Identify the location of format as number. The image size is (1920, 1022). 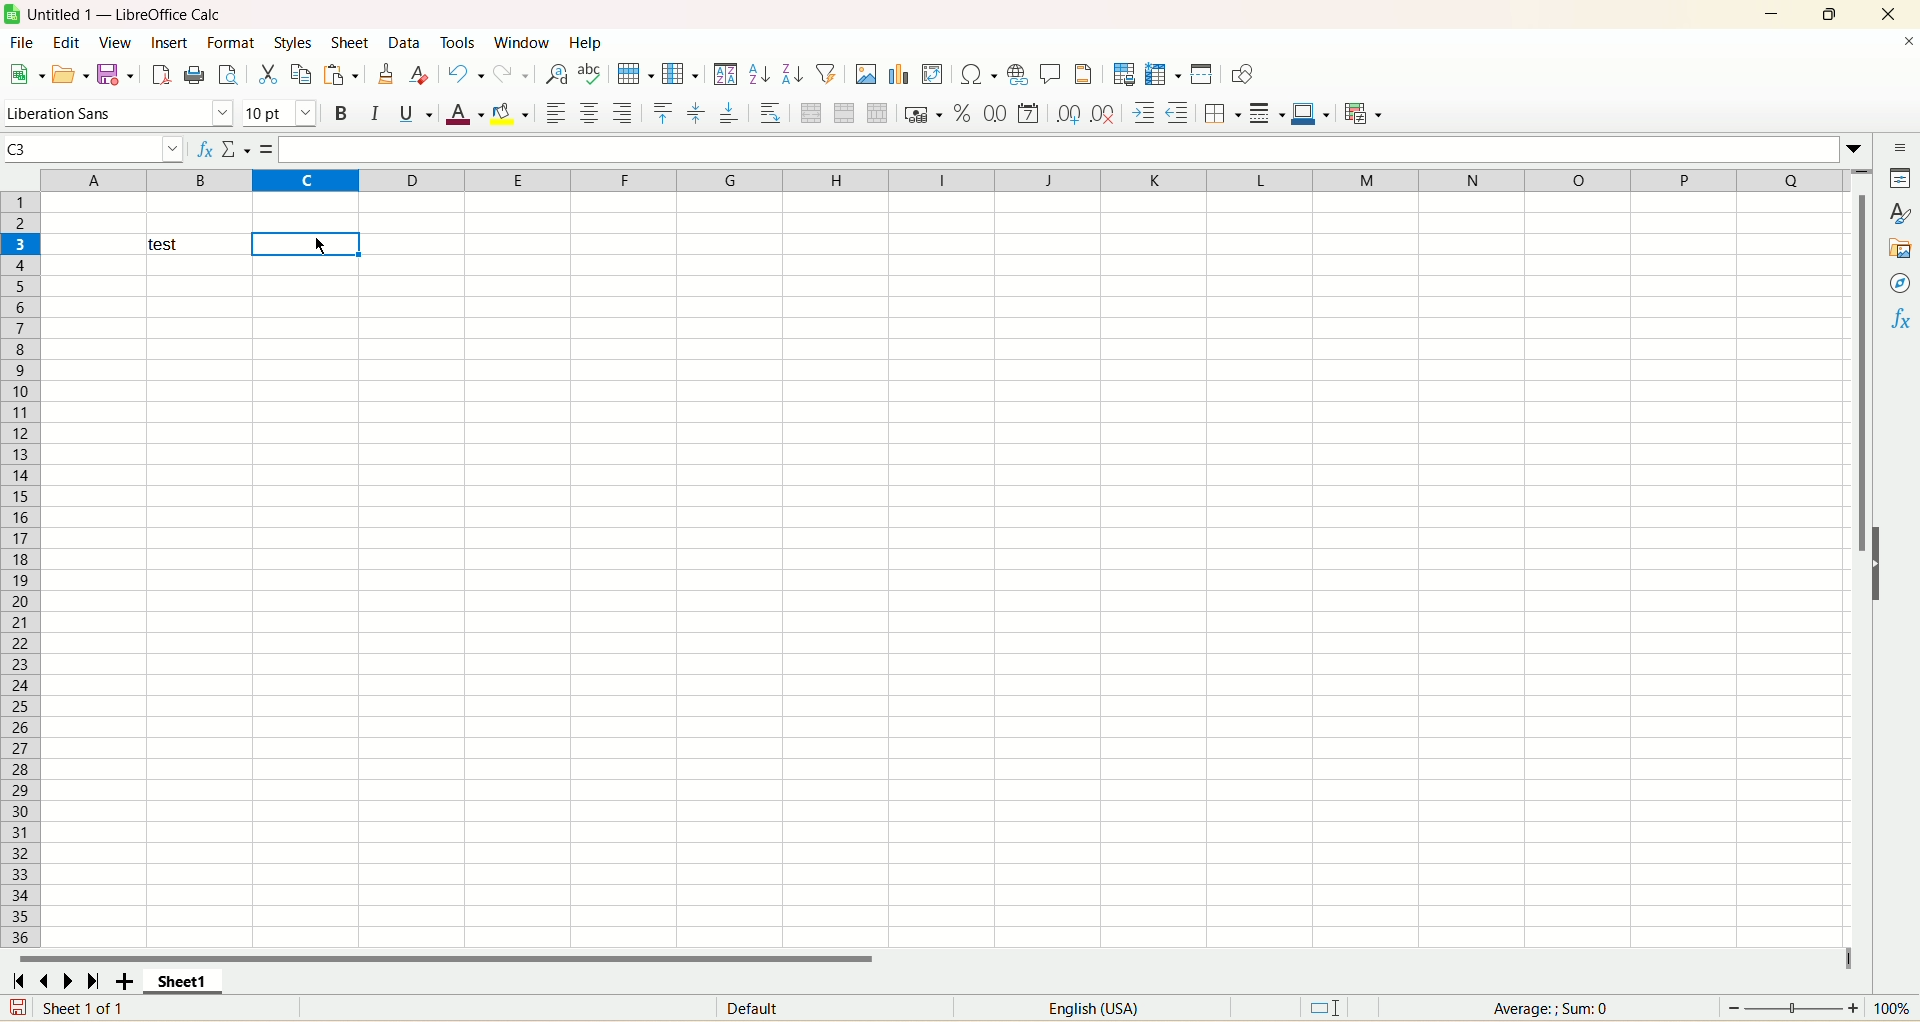
(1028, 113).